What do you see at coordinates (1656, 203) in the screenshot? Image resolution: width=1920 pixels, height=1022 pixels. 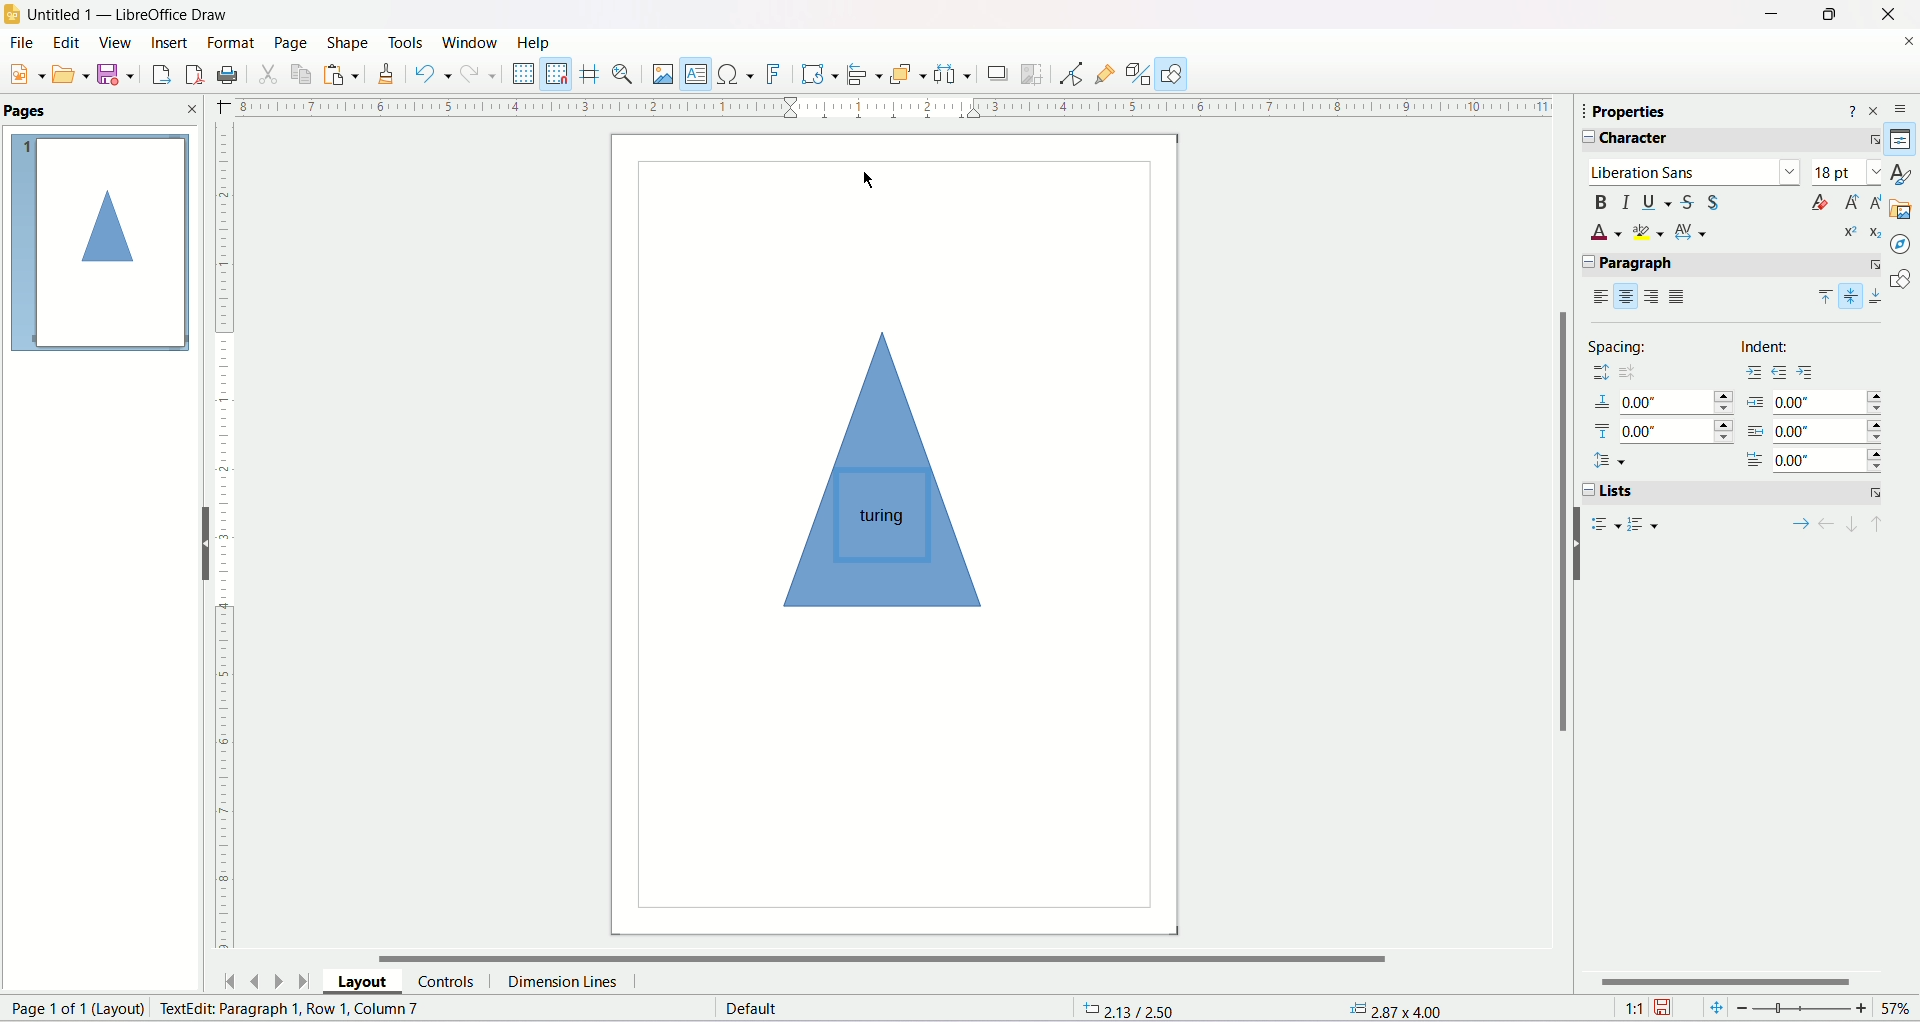 I see `underline` at bounding box center [1656, 203].